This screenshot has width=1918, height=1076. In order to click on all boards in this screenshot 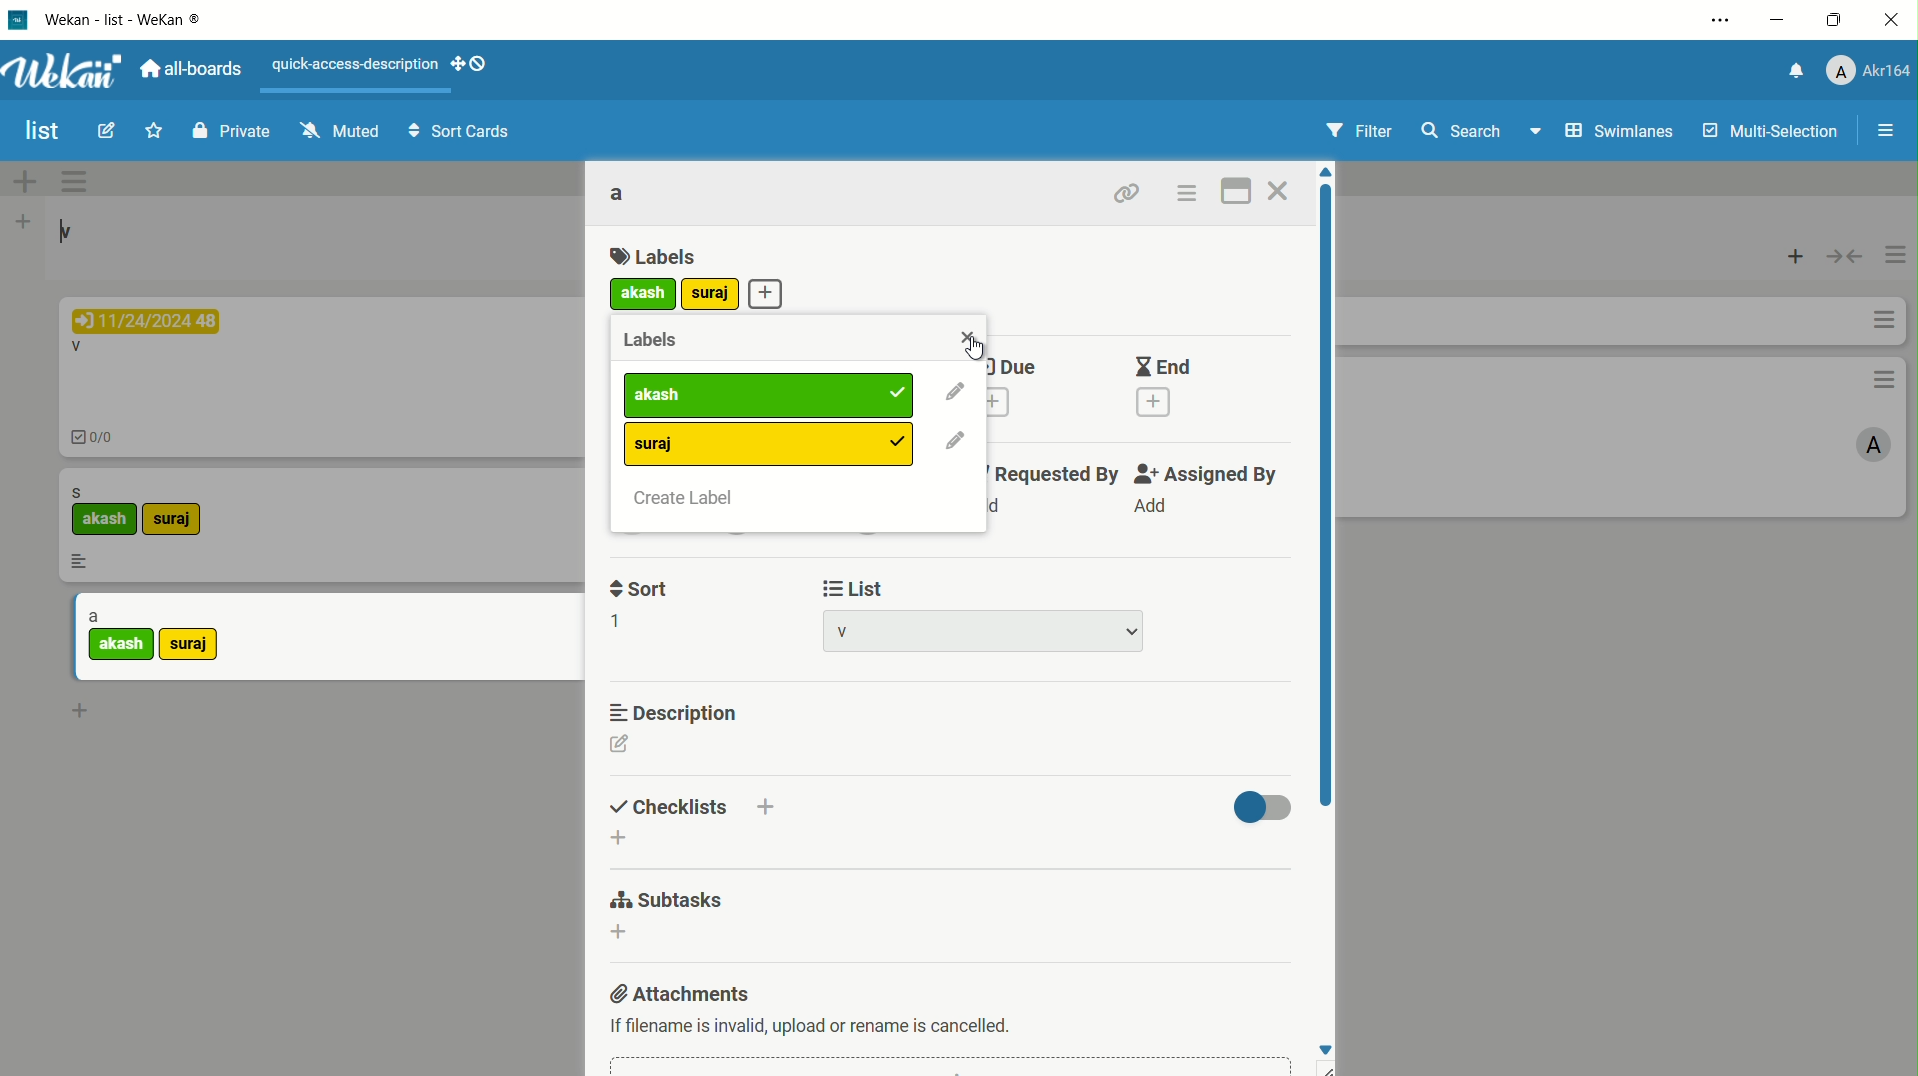, I will do `click(195, 67)`.